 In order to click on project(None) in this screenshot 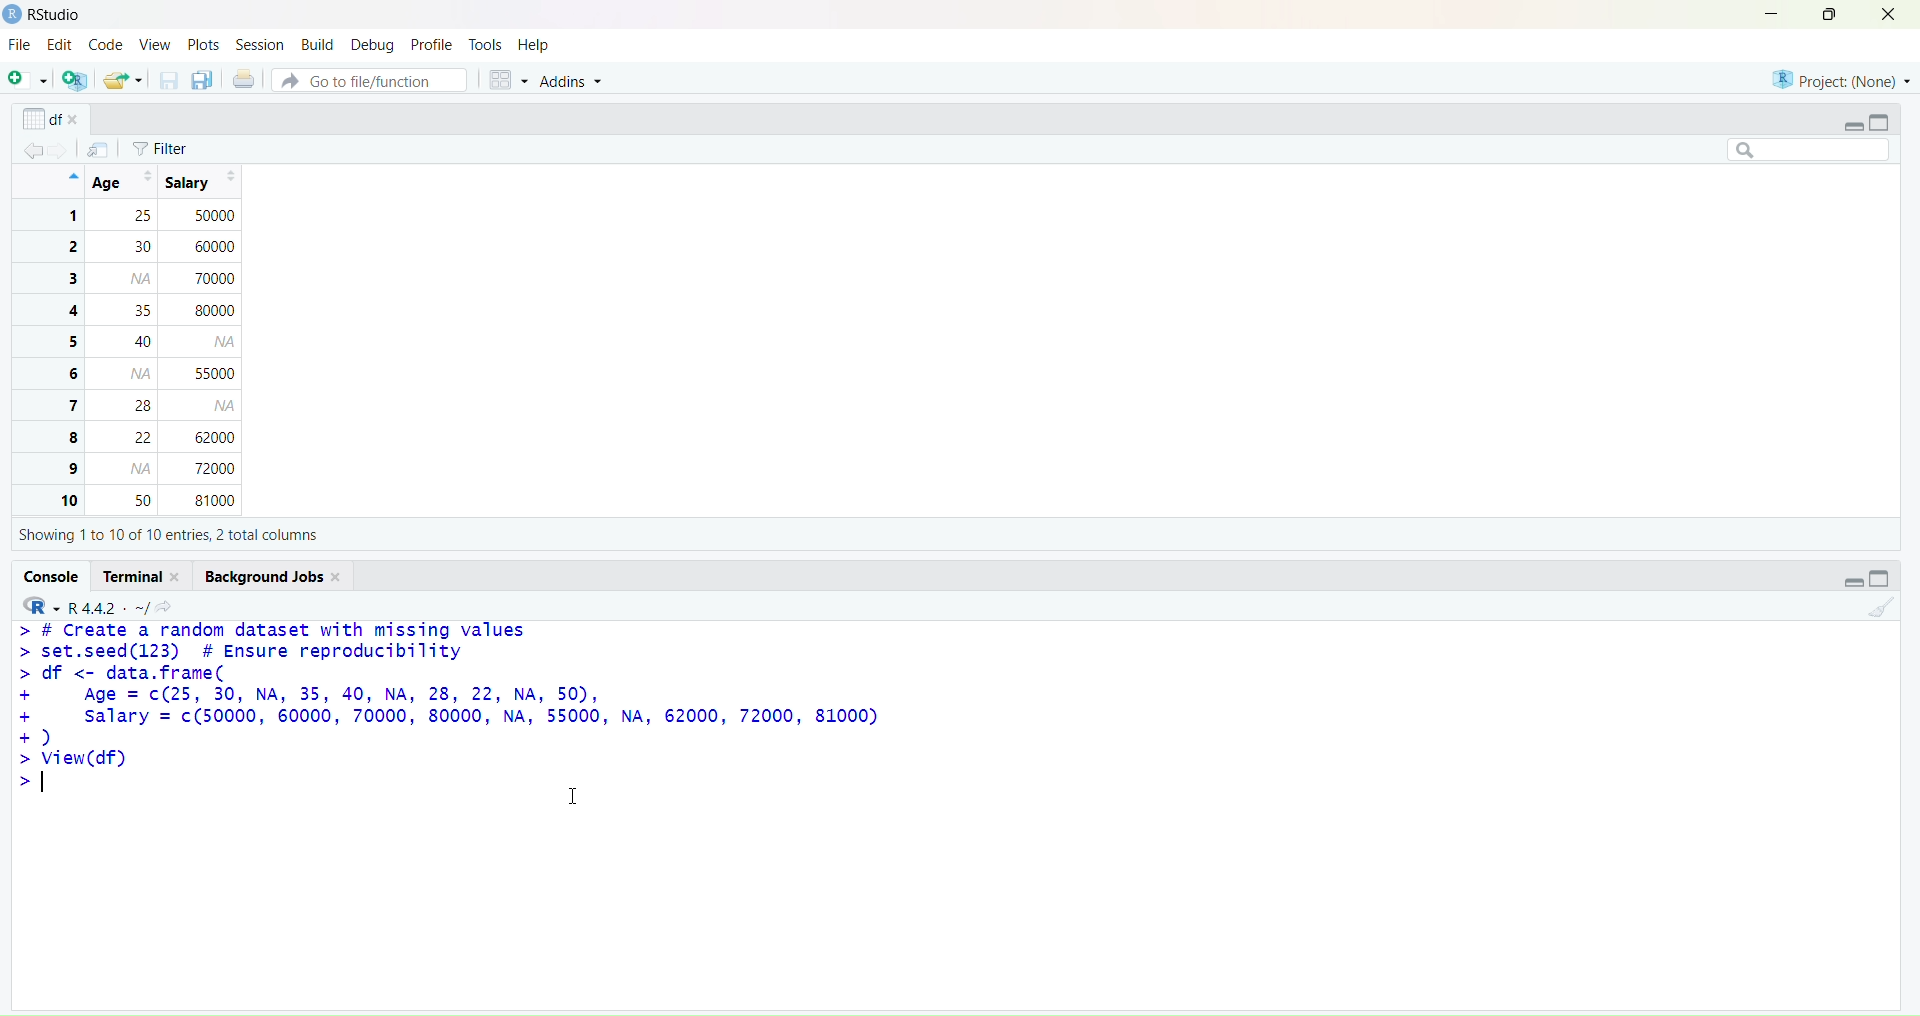, I will do `click(1840, 78)`.